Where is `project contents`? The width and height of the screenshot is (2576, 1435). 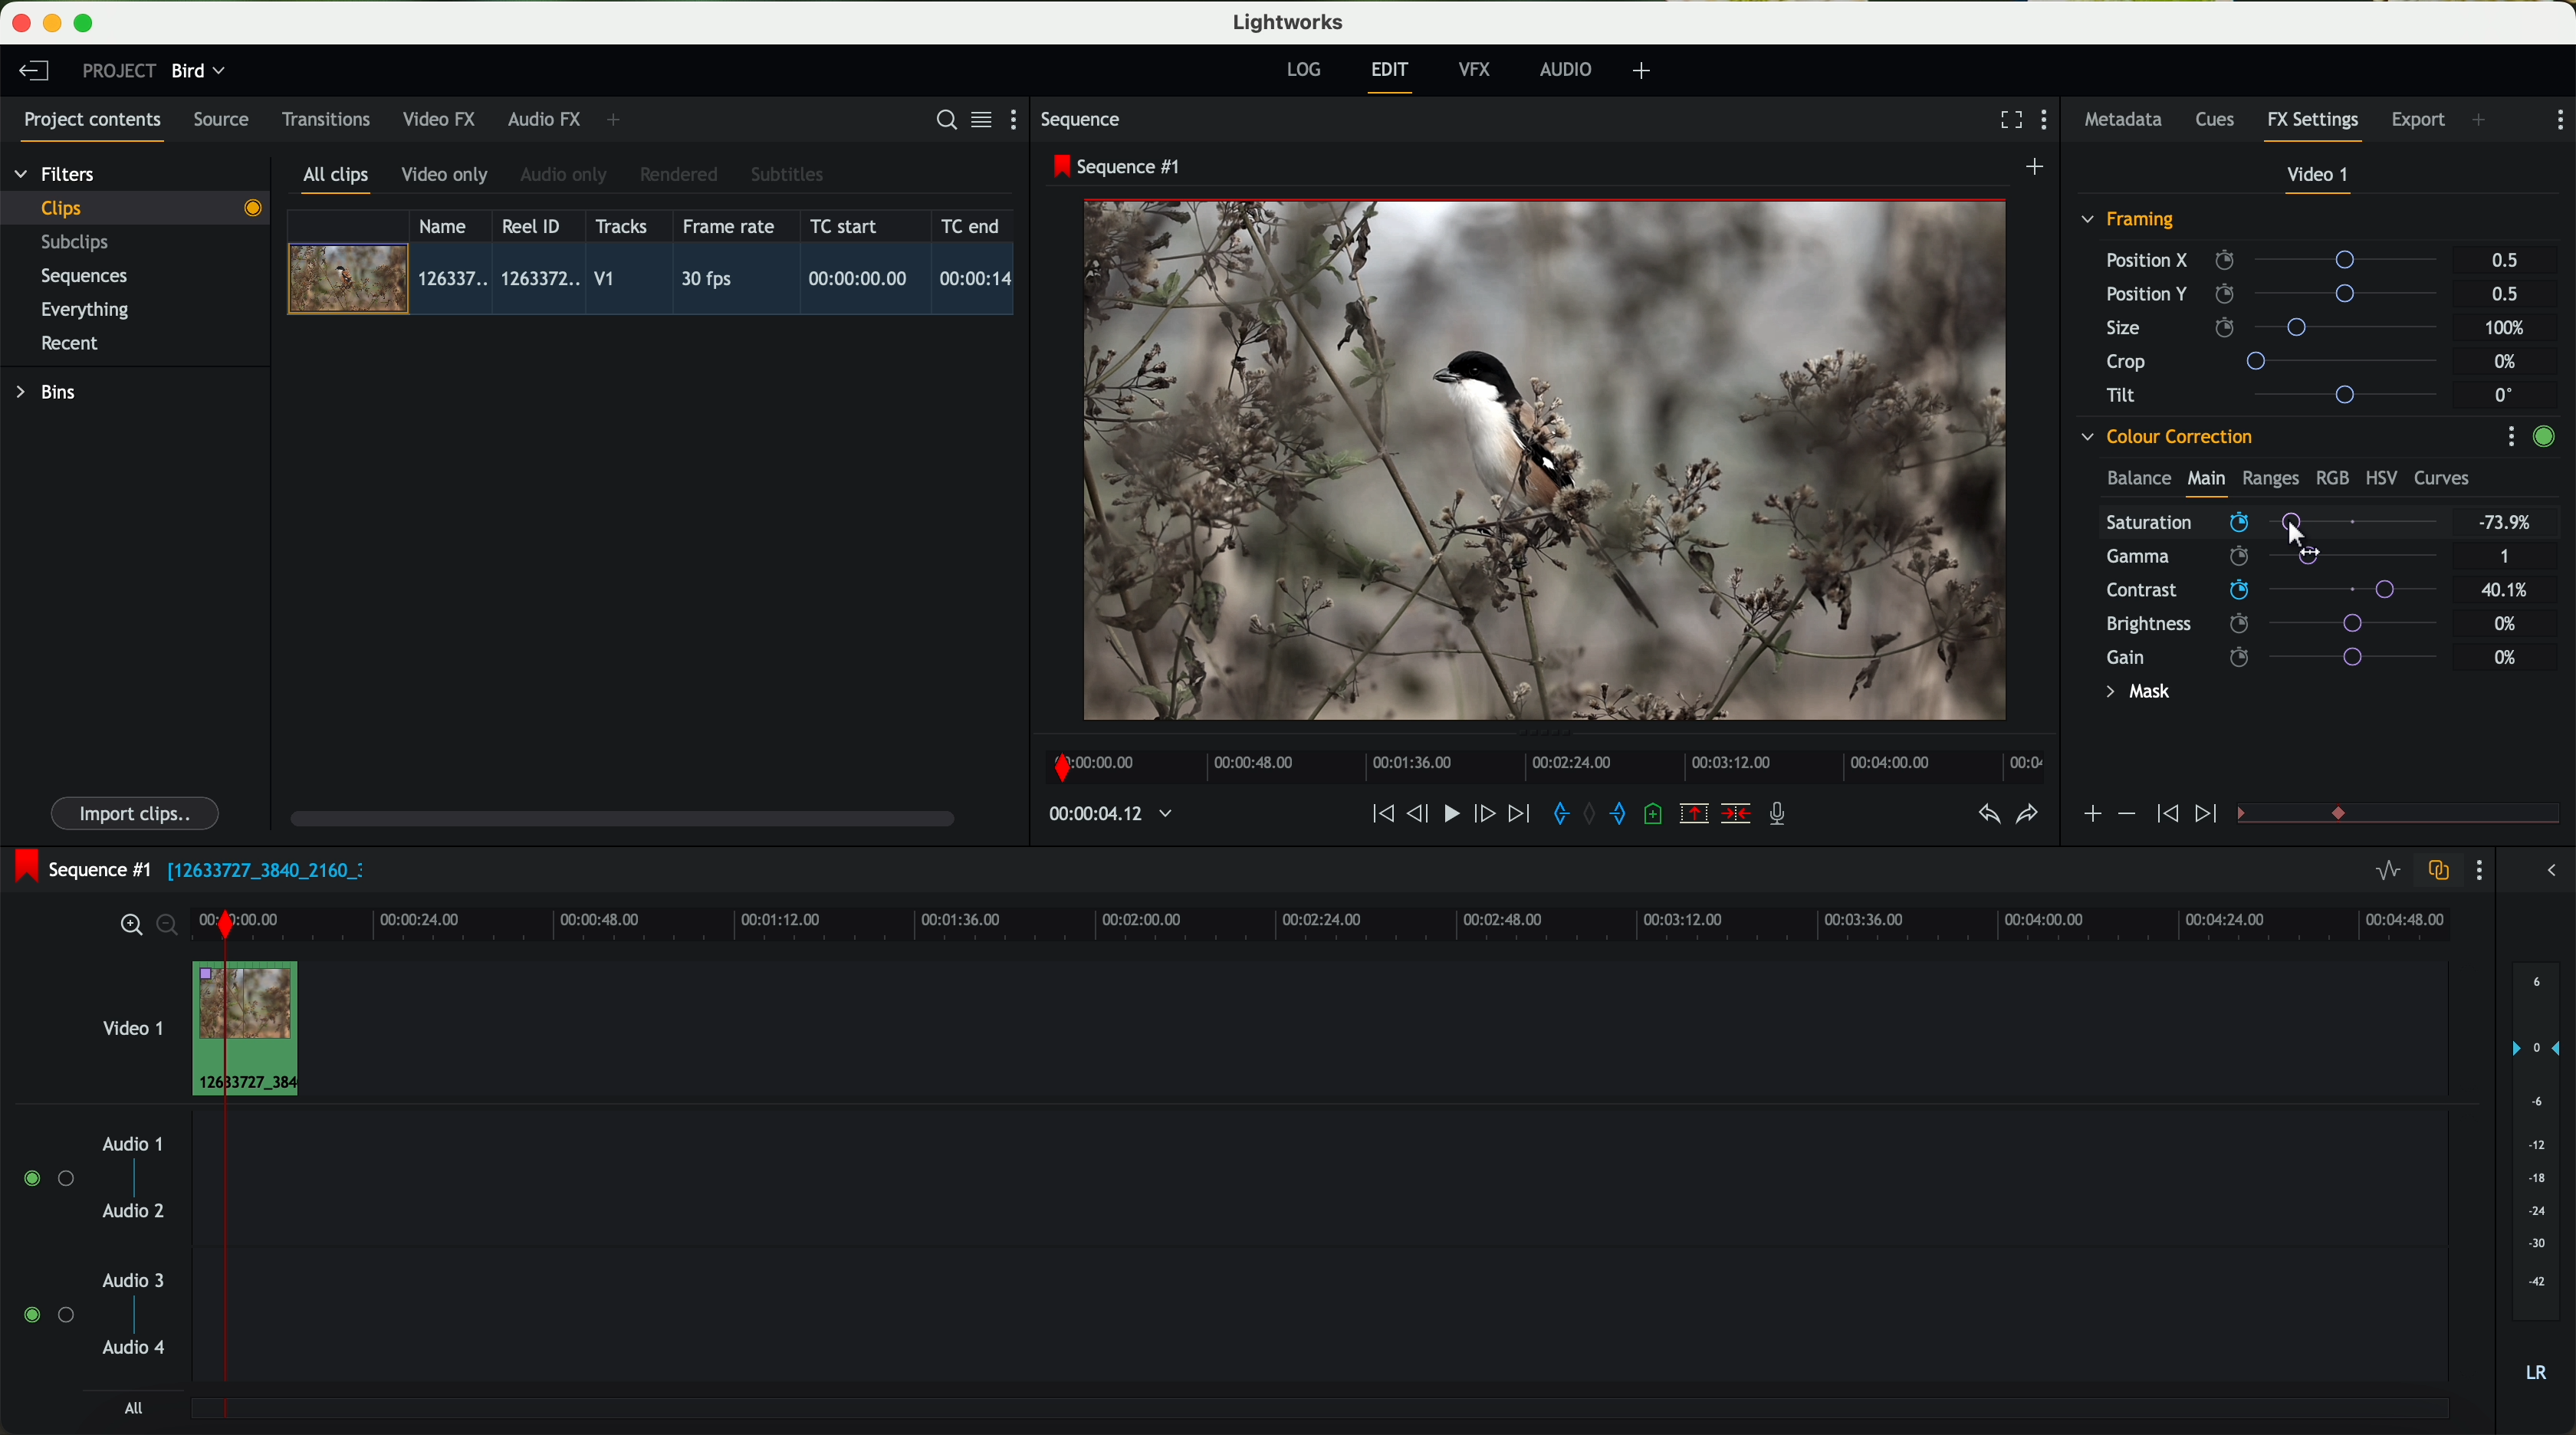 project contents is located at coordinates (93, 126).